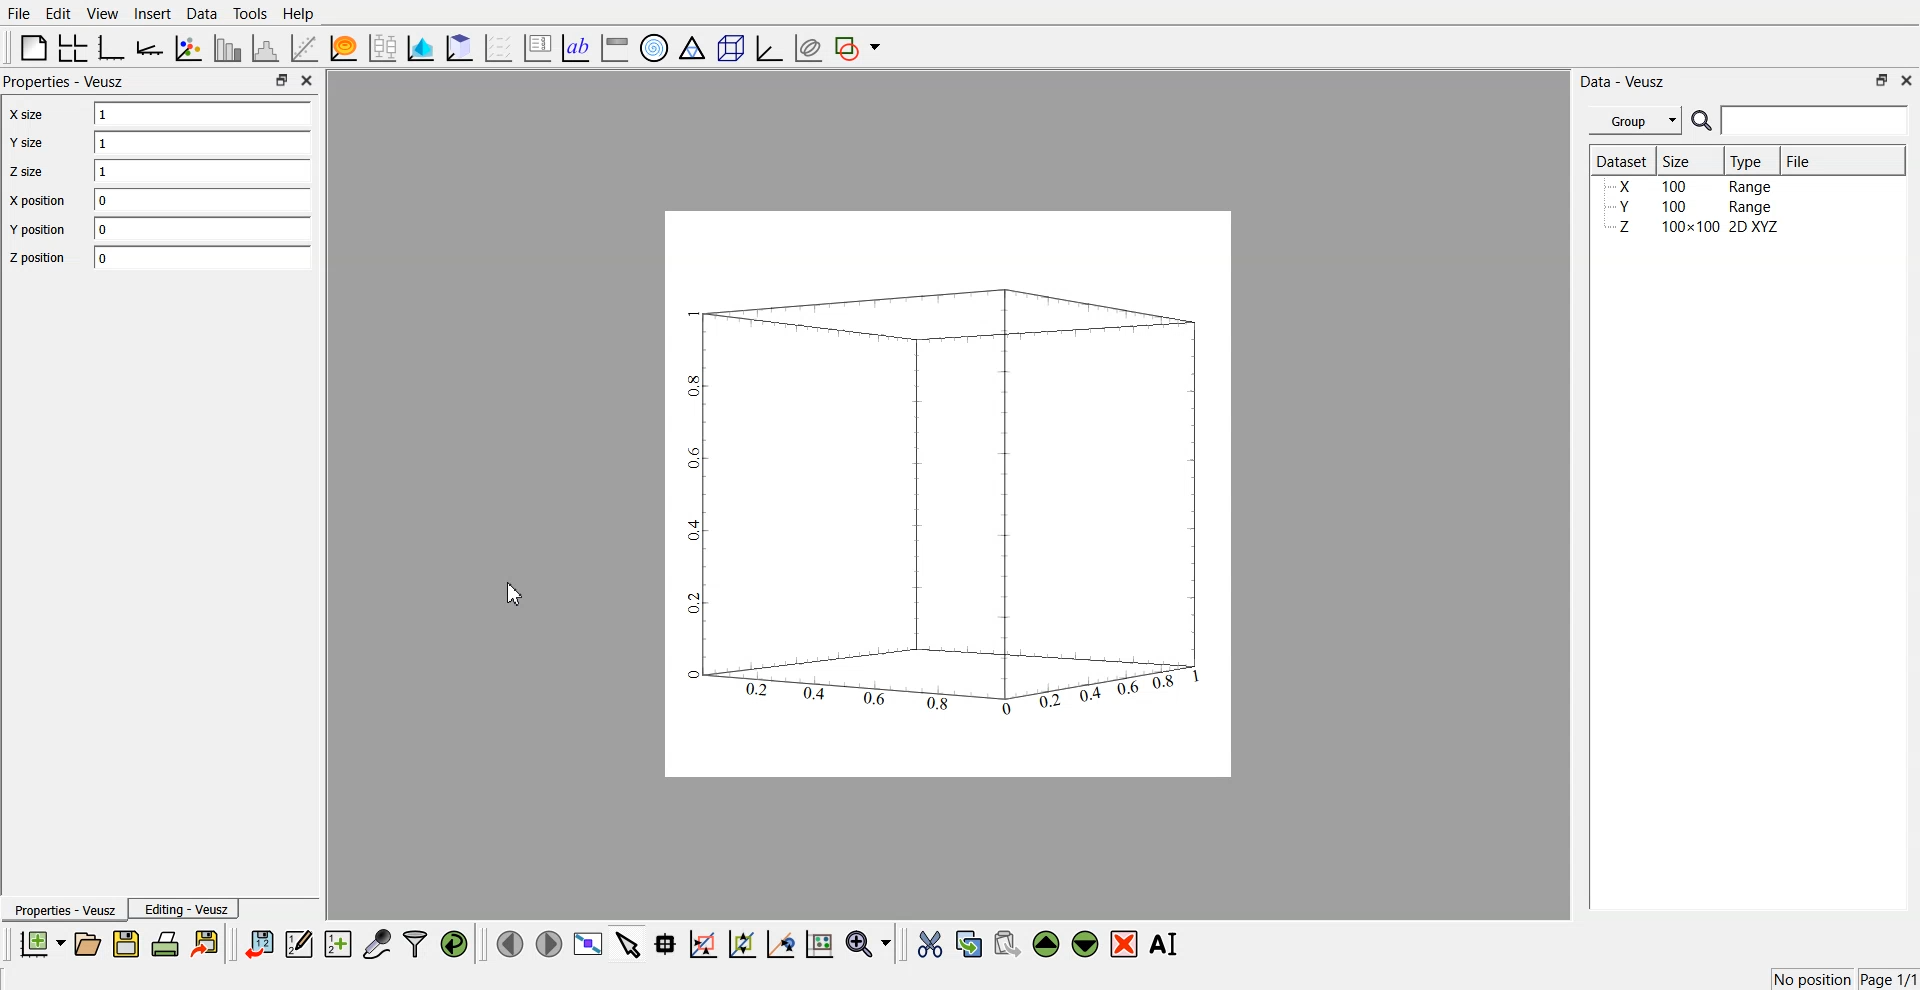 The image size is (1920, 990). Describe the element at coordinates (1908, 79) in the screenshot. I see `Close` at that location.